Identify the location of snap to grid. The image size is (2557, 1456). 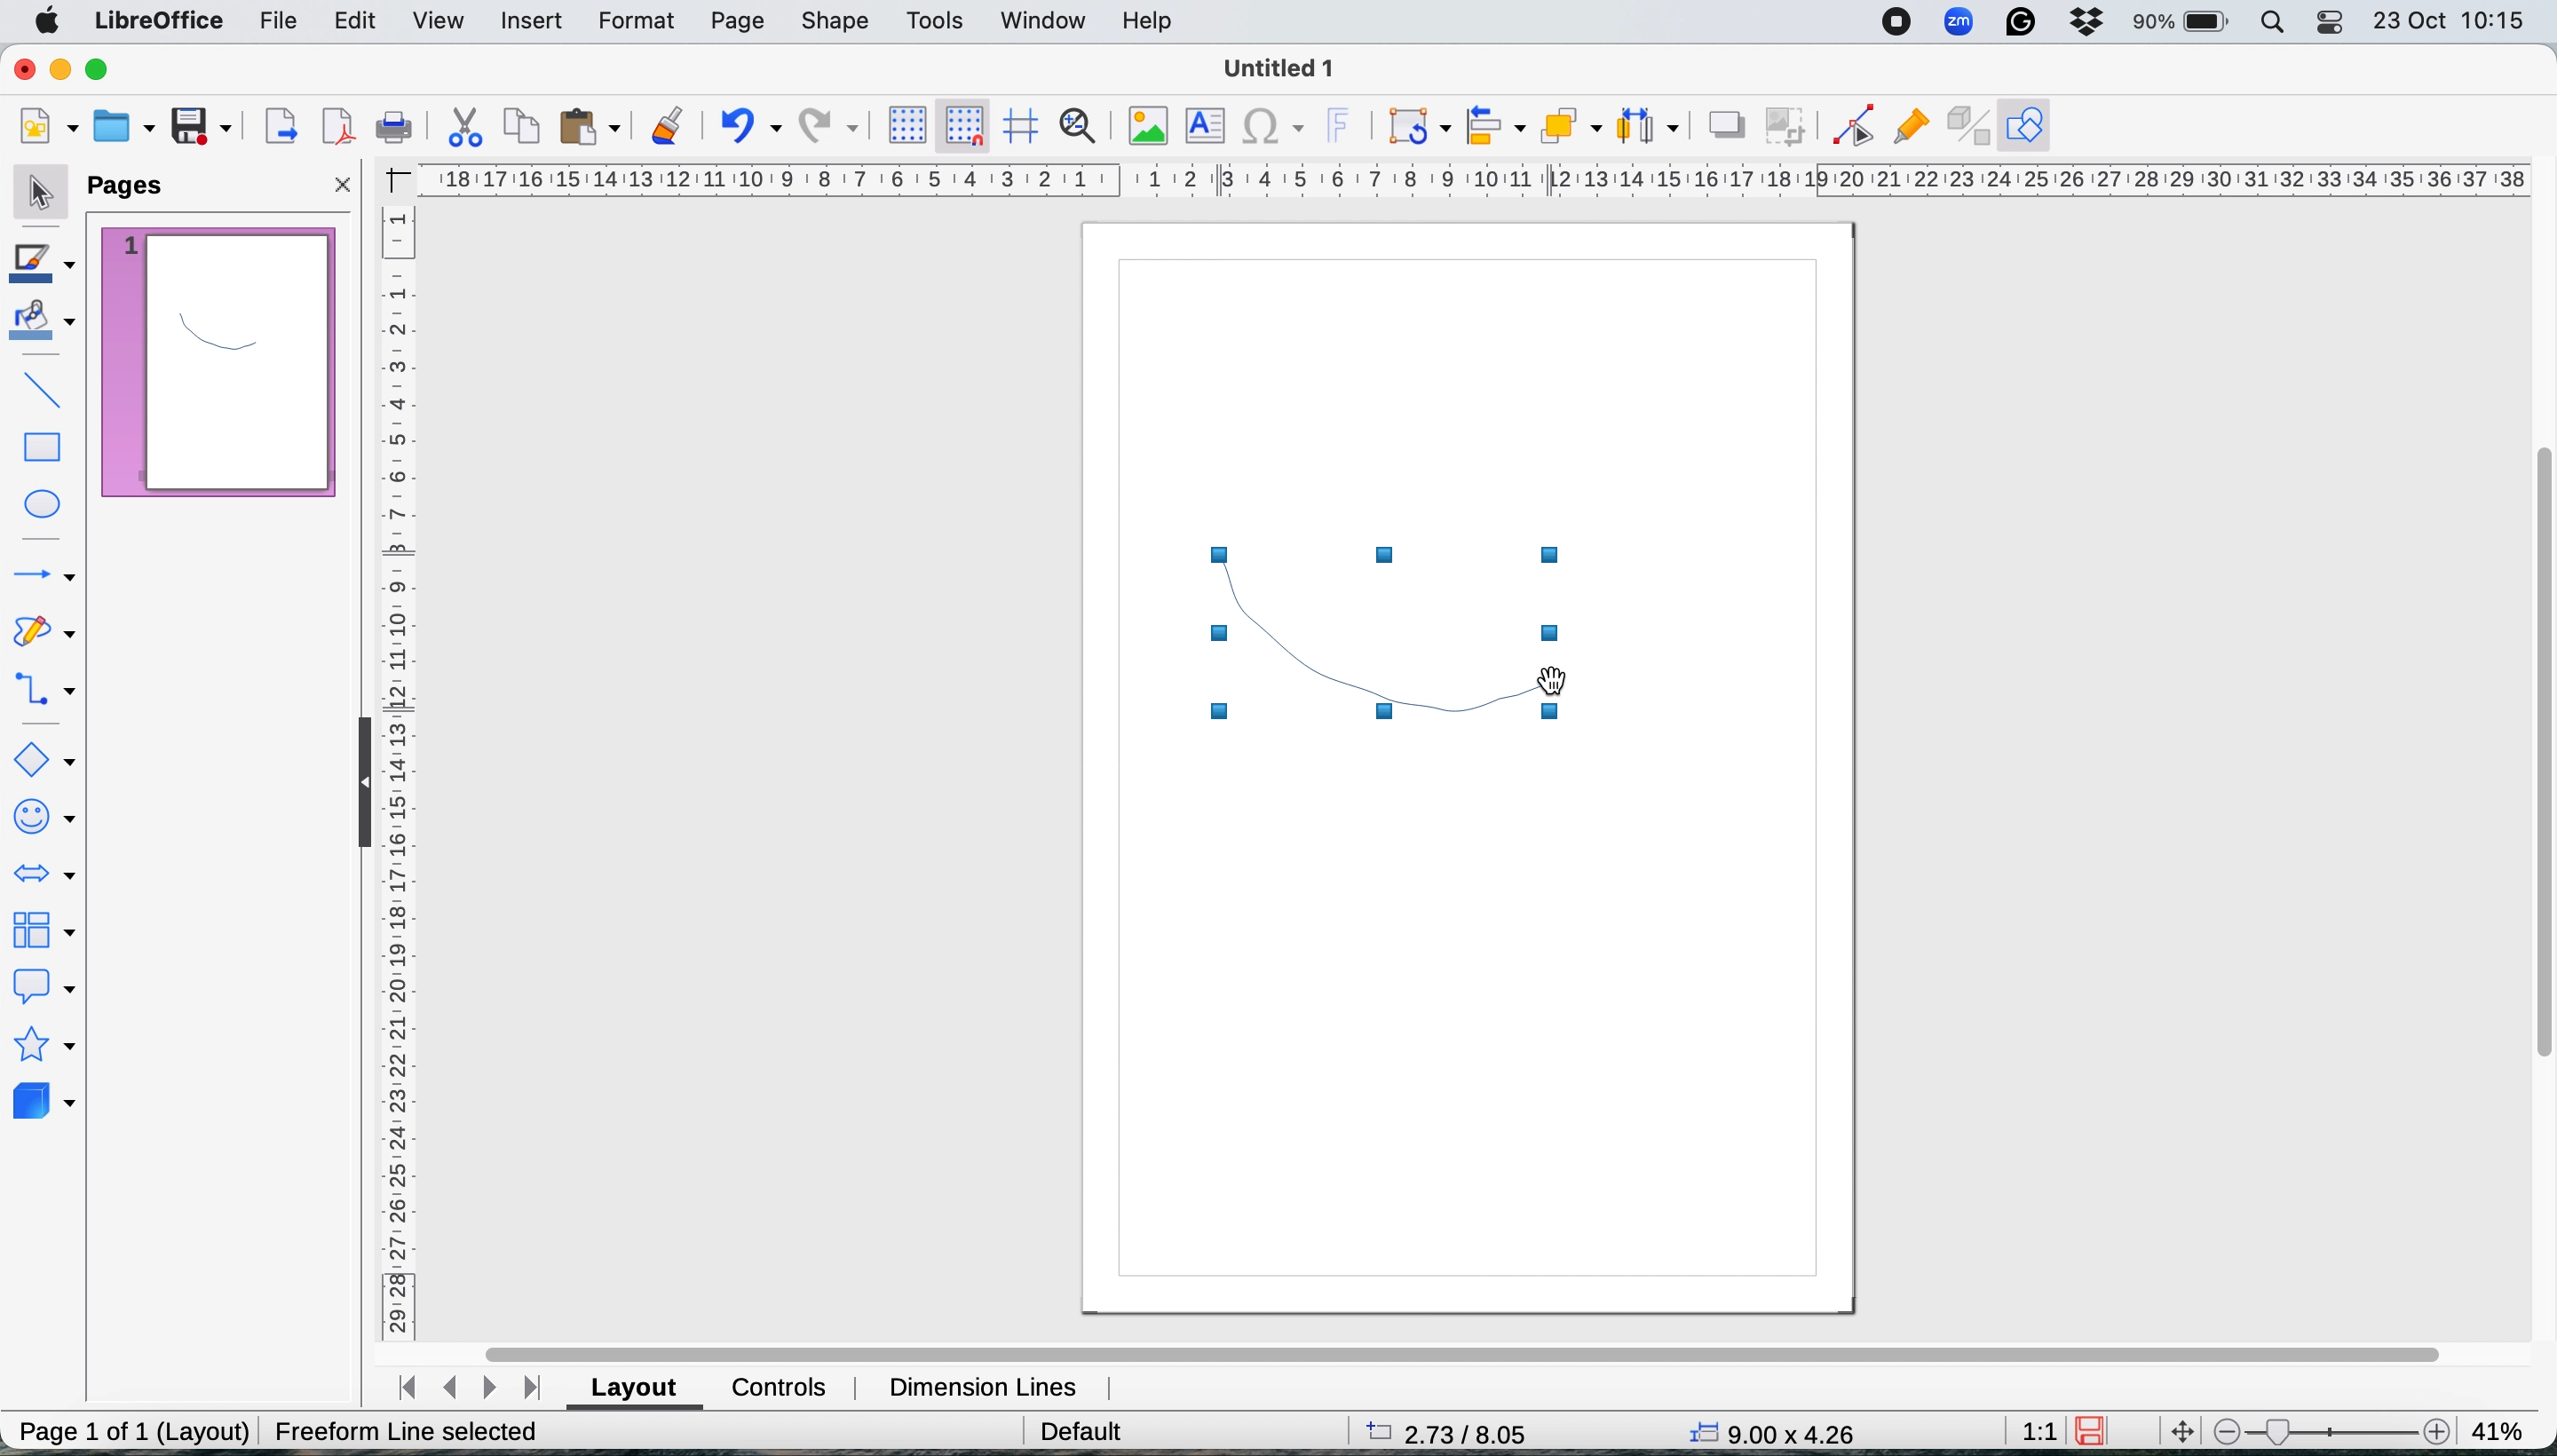
(964, 127).